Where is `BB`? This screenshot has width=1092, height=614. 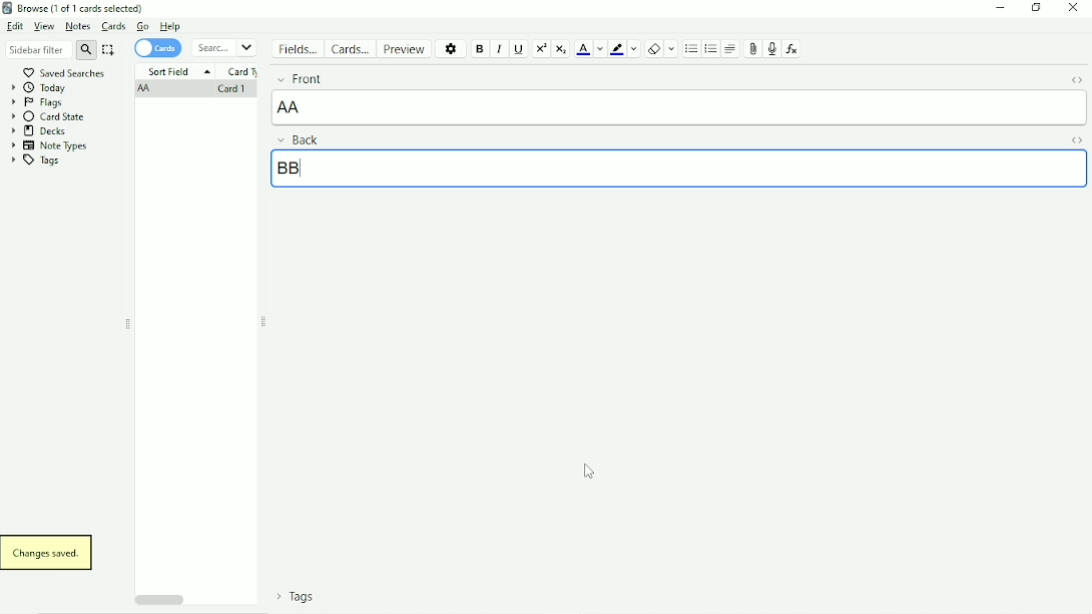
BB is located at coordinates (288, 167).